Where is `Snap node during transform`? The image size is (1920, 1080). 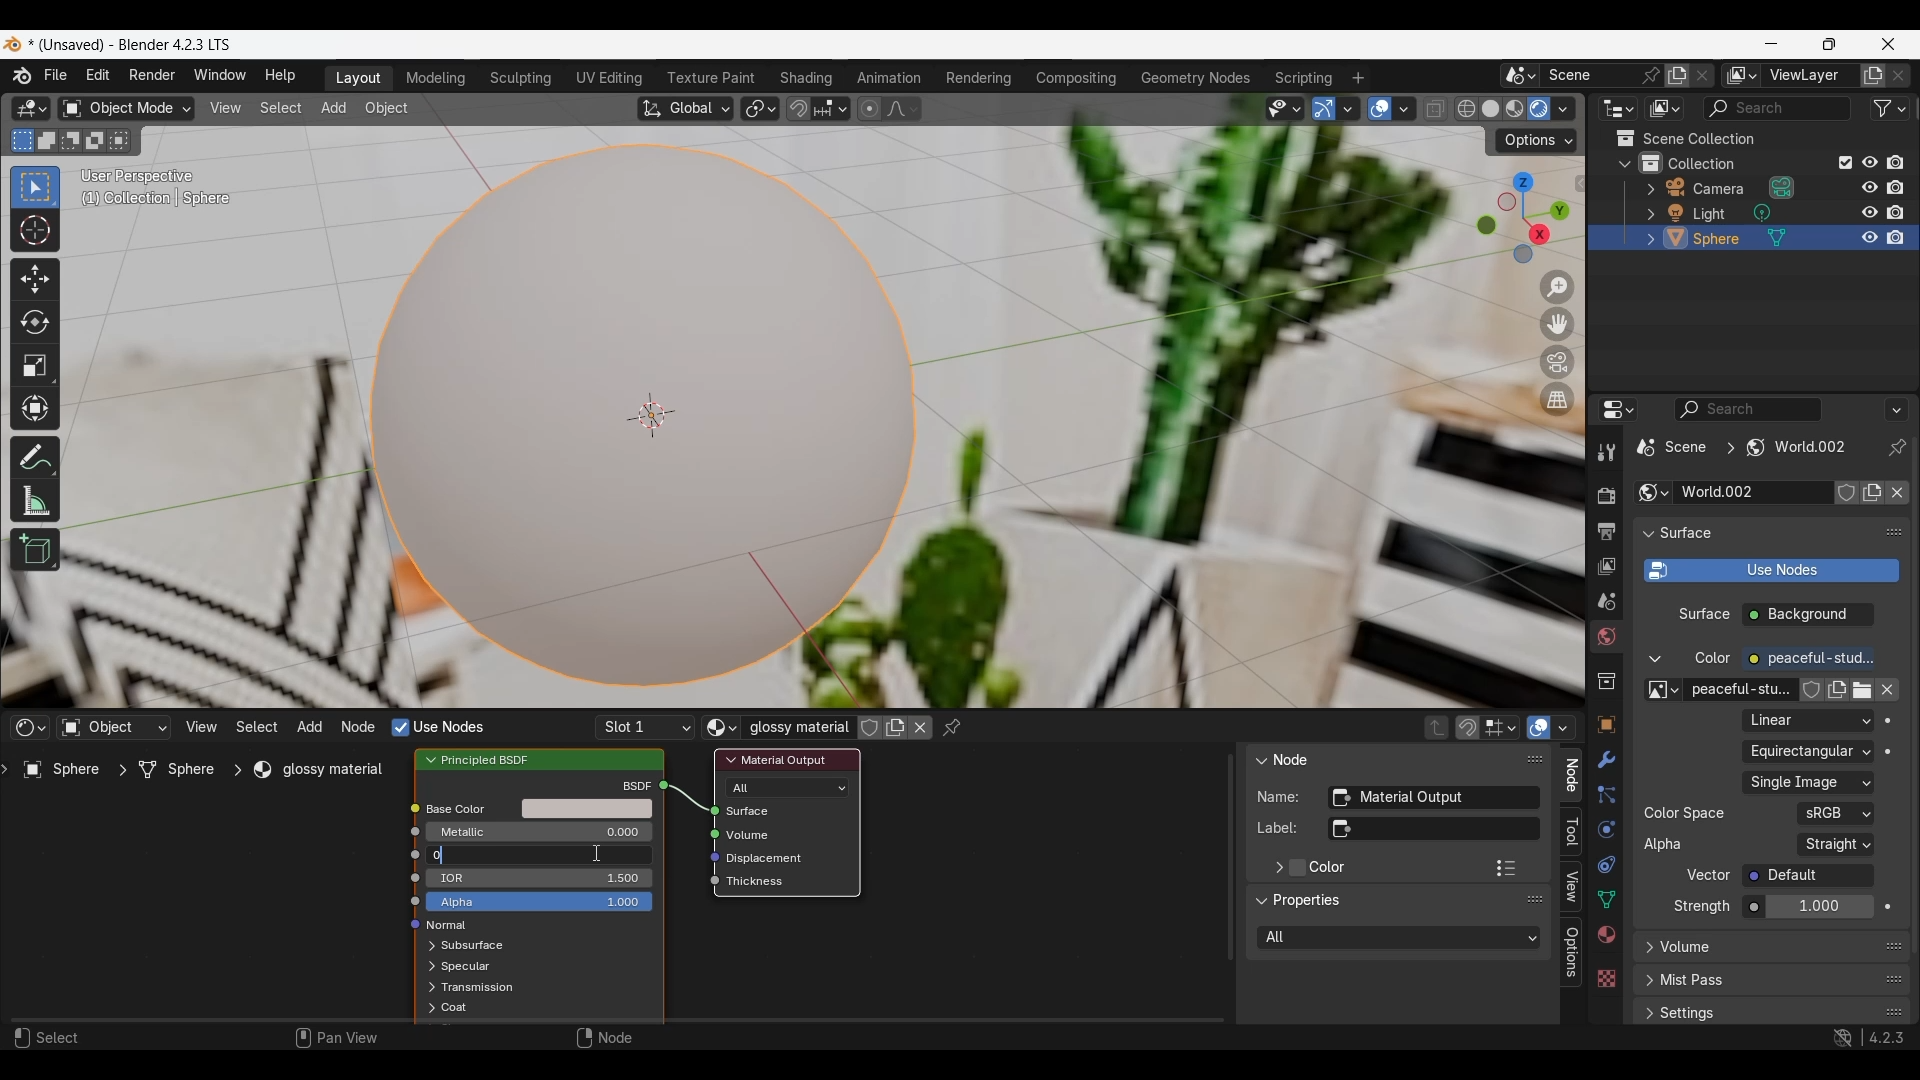
Snap node during transform is located at coordinates (1468, 728).